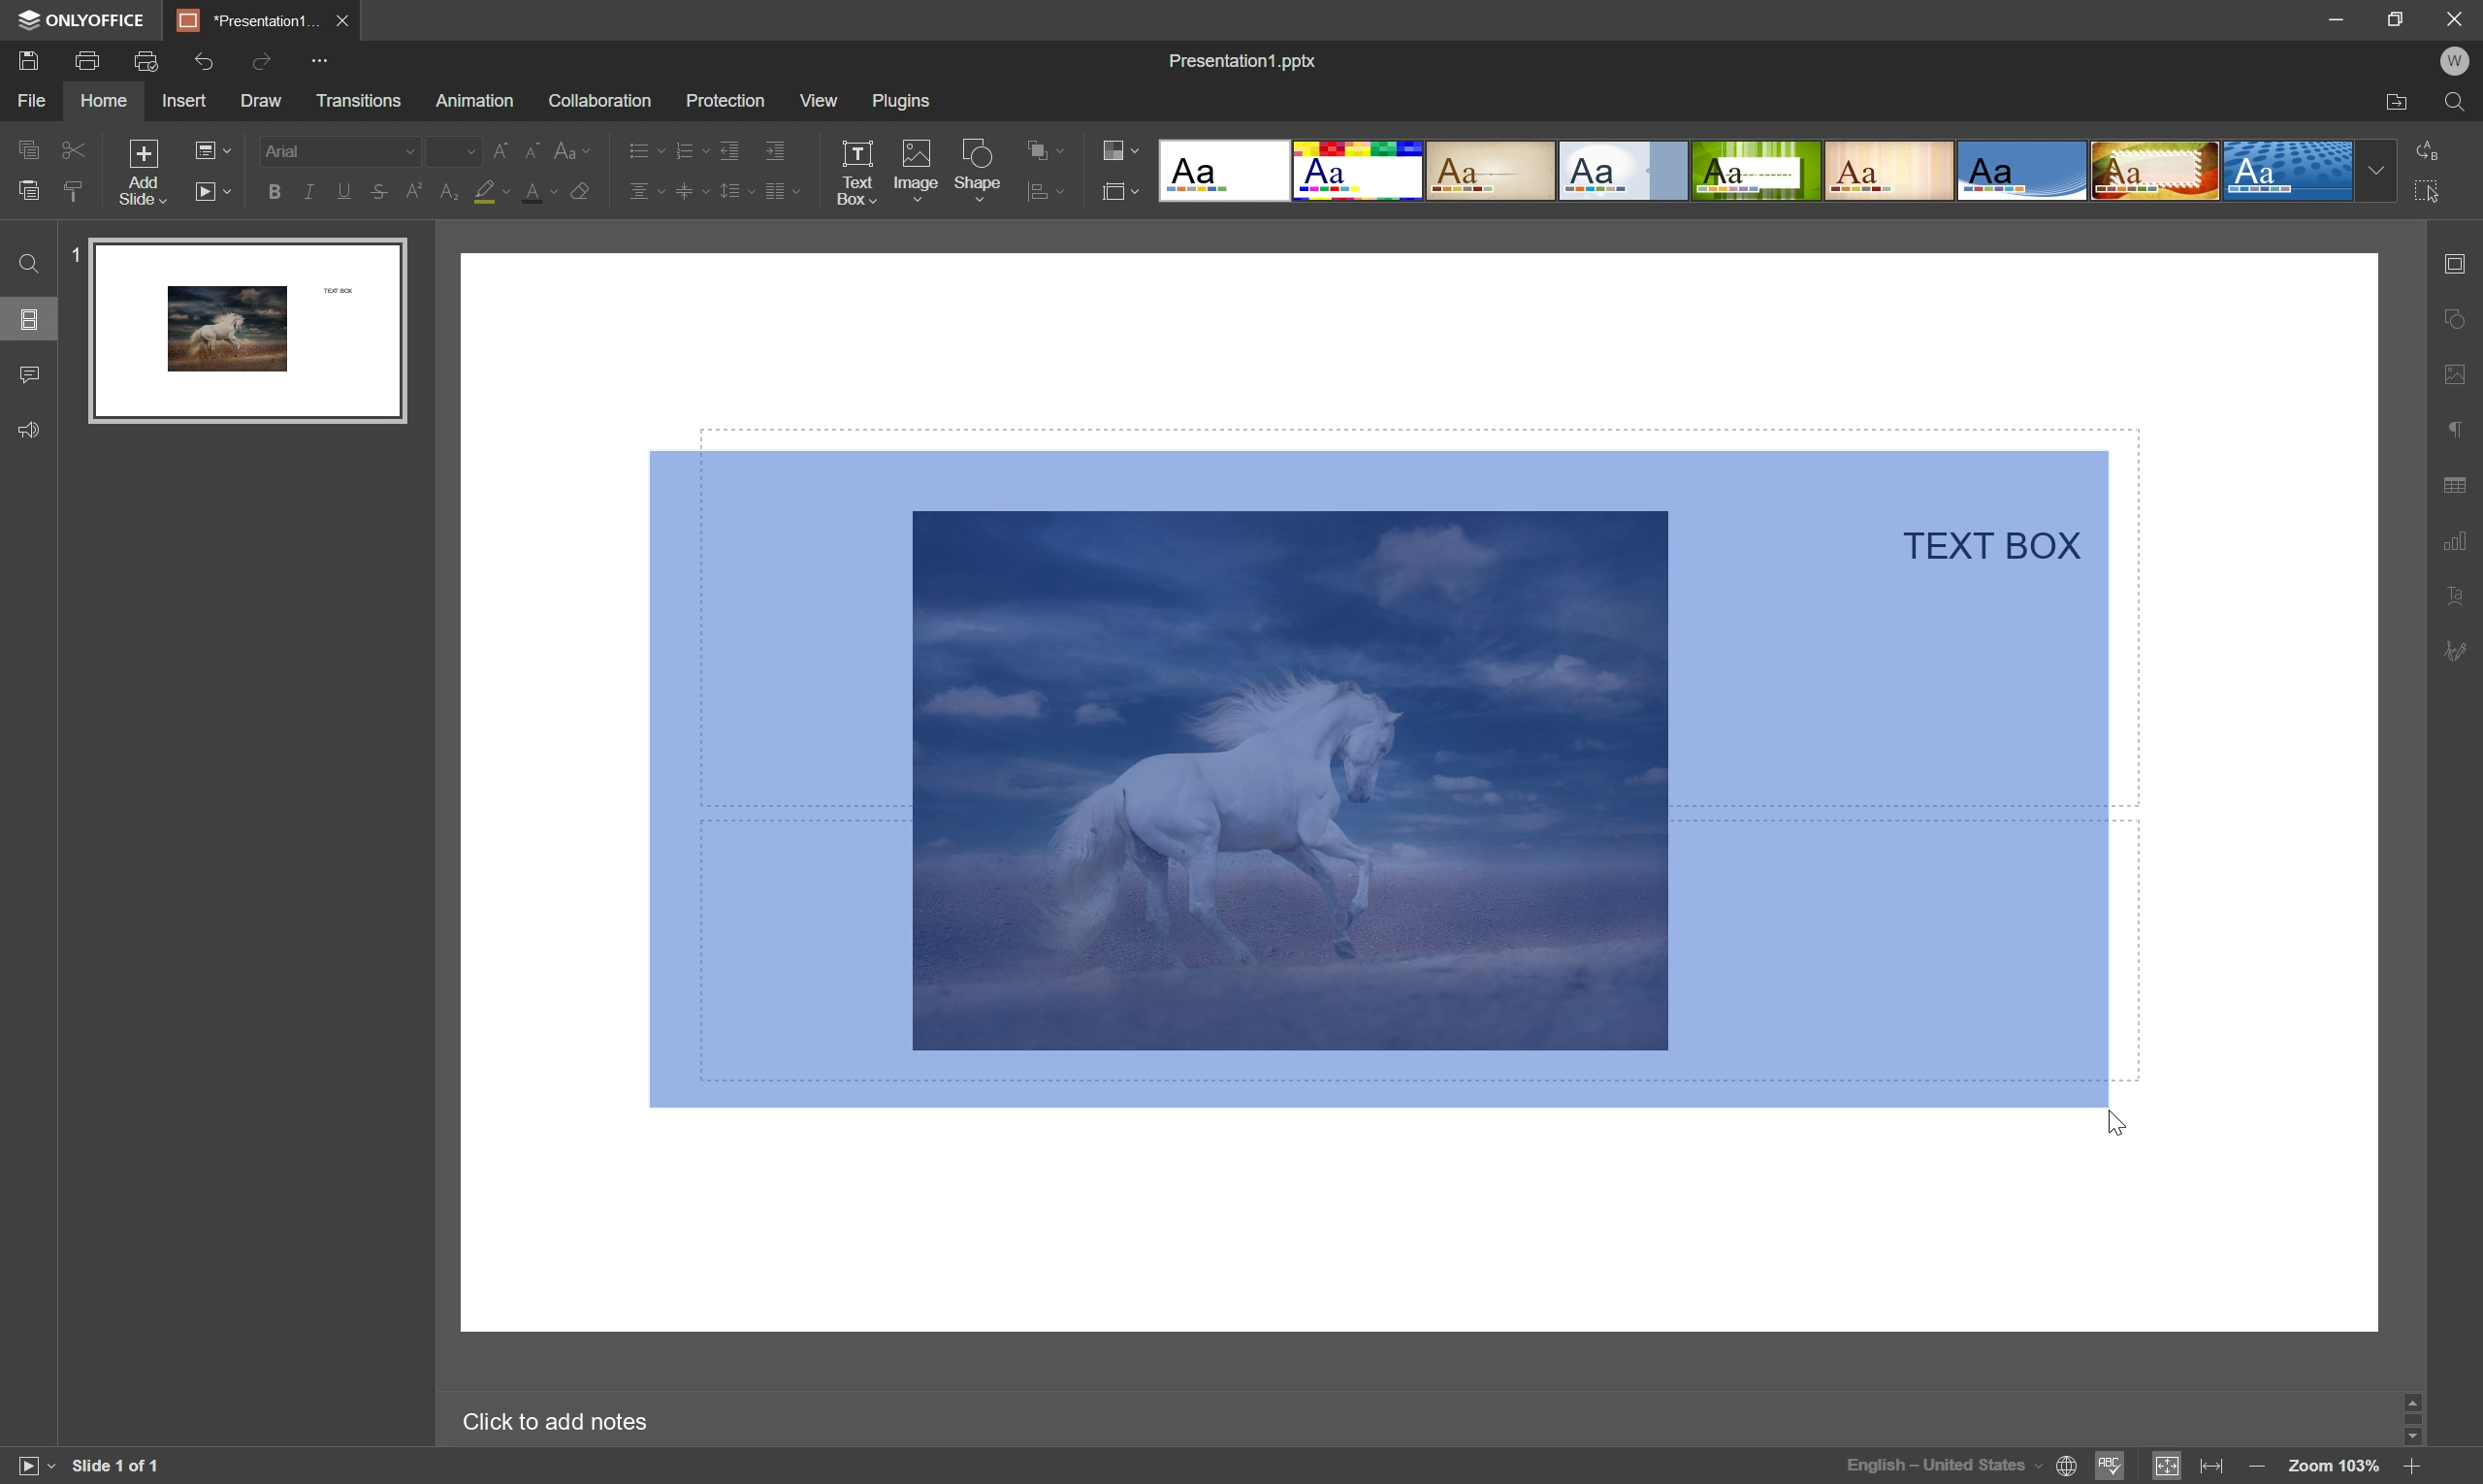 This screenshot has height=1484, width=2483. Describe the element at coordinates (1757, 171) in the screenshot. I see `Green Leaf` at that location.